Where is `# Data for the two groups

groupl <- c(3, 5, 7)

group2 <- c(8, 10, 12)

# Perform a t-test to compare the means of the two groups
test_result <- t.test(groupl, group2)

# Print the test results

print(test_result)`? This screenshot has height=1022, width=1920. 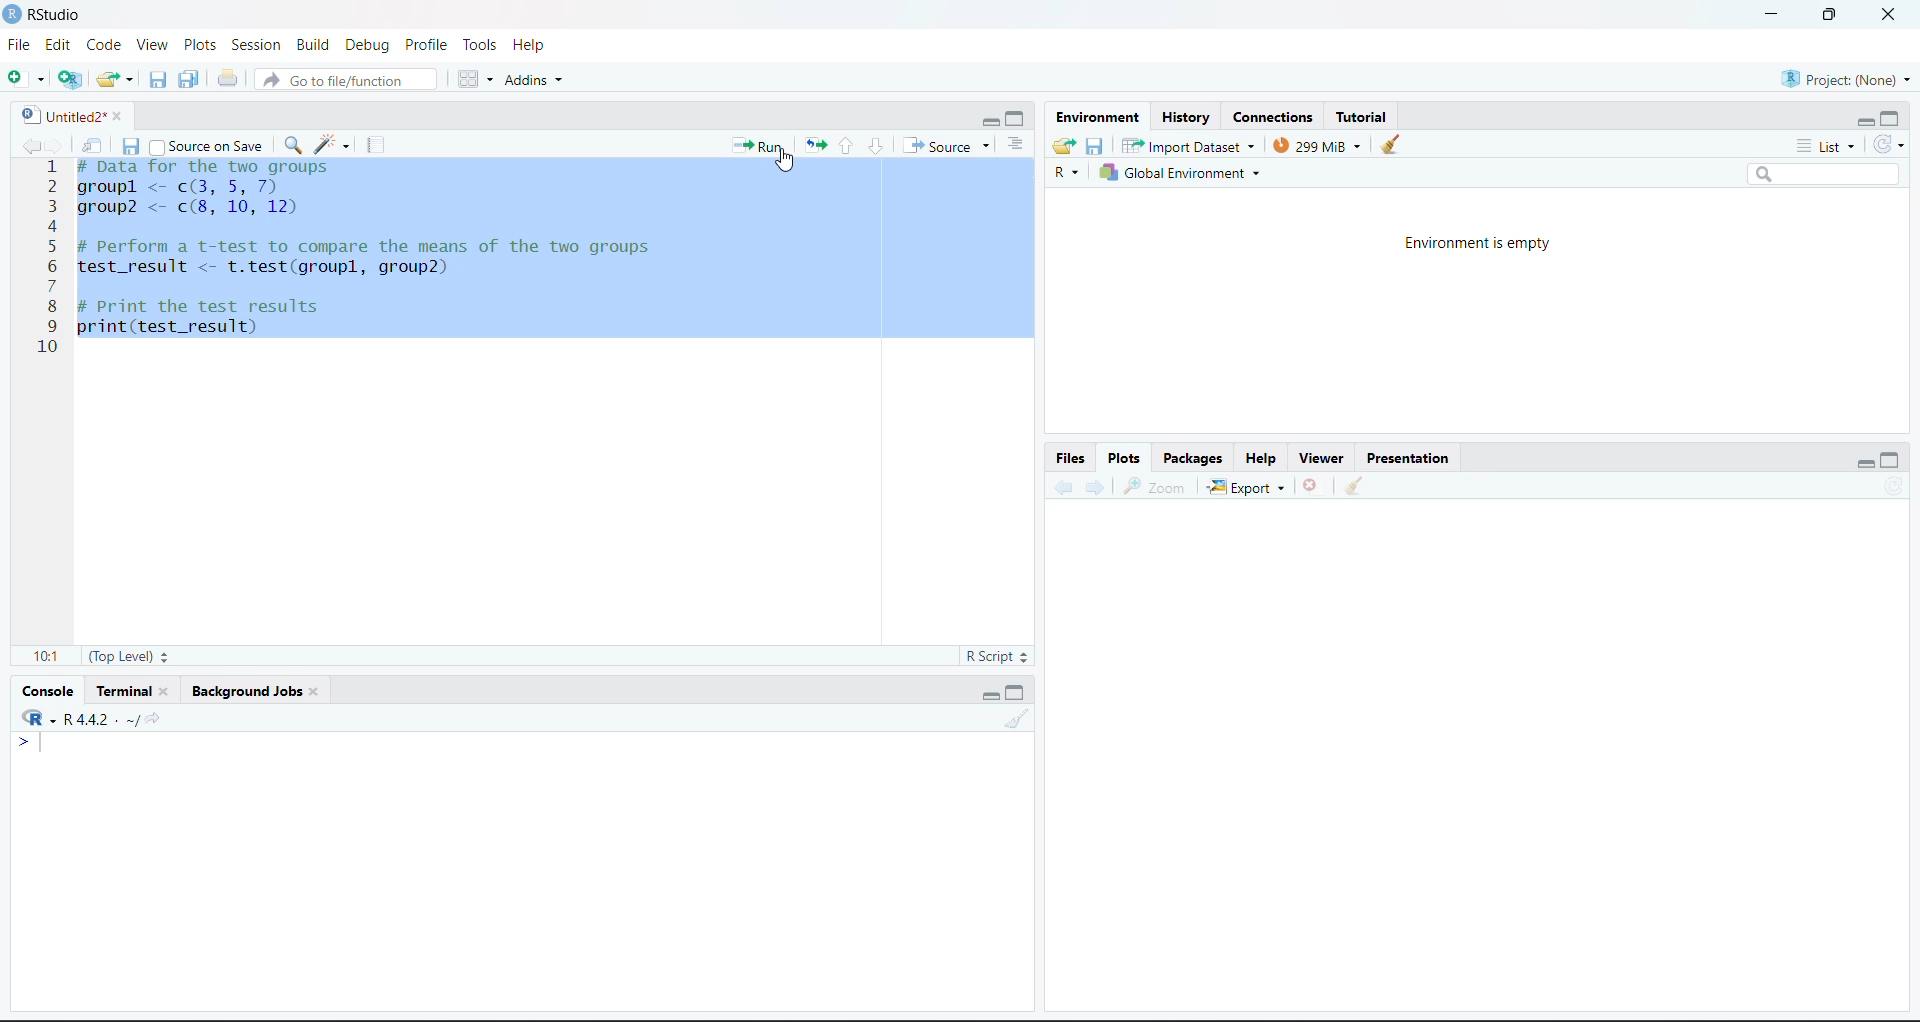
# Data for the two groups

groupl <- c(3, 5, 7)

group2 <- c(8, 10, 12)

# Perform a t-test to compare the means of the two groups
test_result <- t.test(groupl, group2)

# Print the test results

print(test_result) is located at coordinates (383, 247).